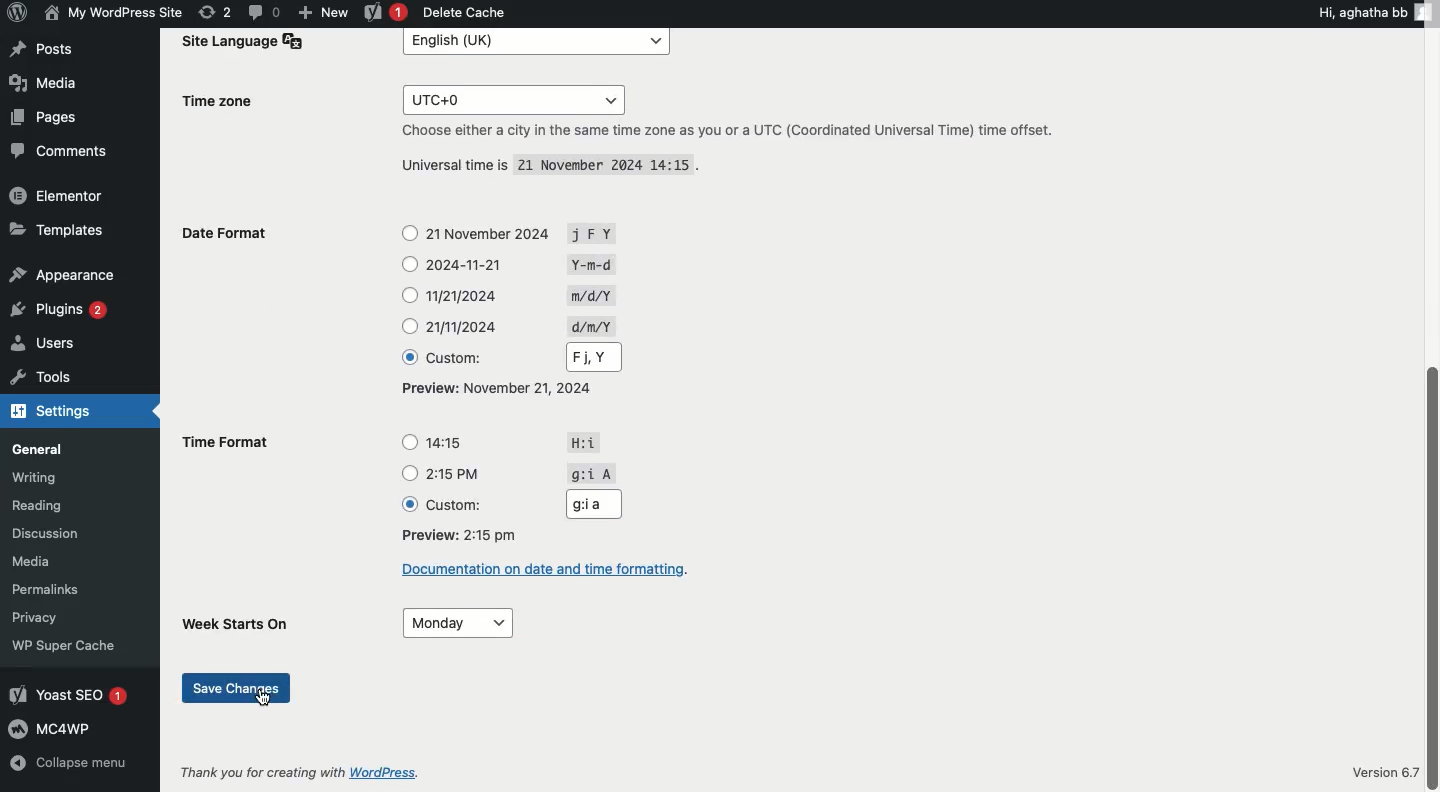 The width and height of the screenshot is (1440, 792). Describe the element at coordinates (1426, 11) in the screenshot. I see `user icon` at that location.